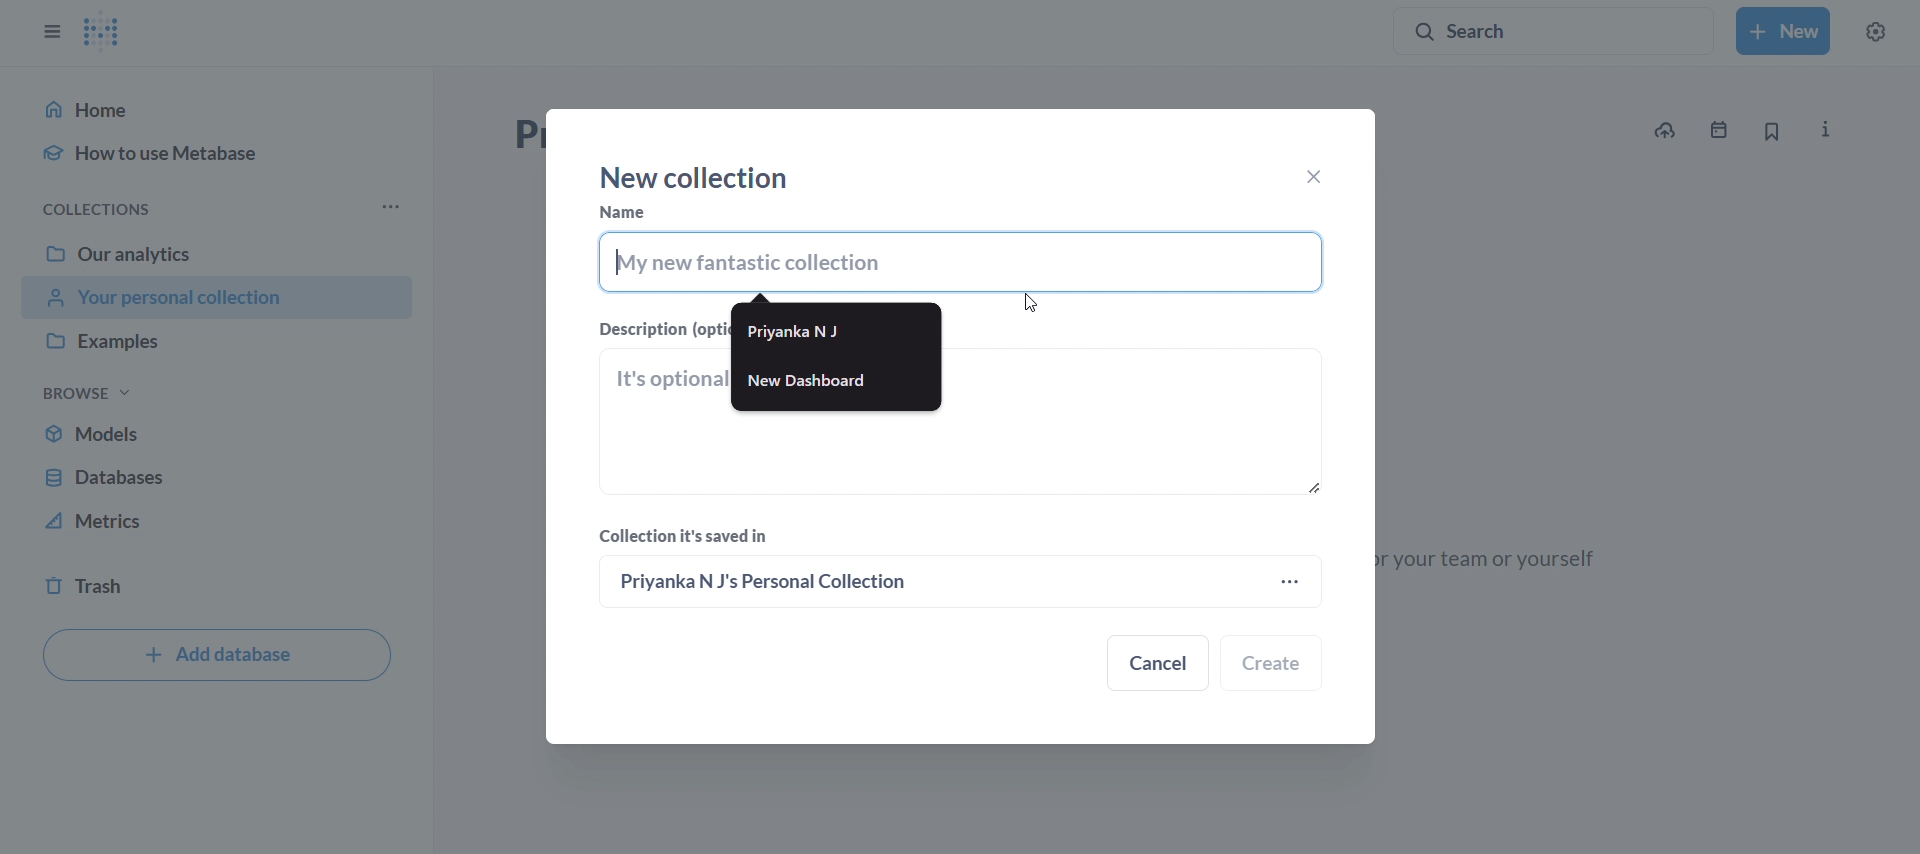 The height and width of the screenshot is (854, 1920). I want to click on bookmark, so click(1773, 133).